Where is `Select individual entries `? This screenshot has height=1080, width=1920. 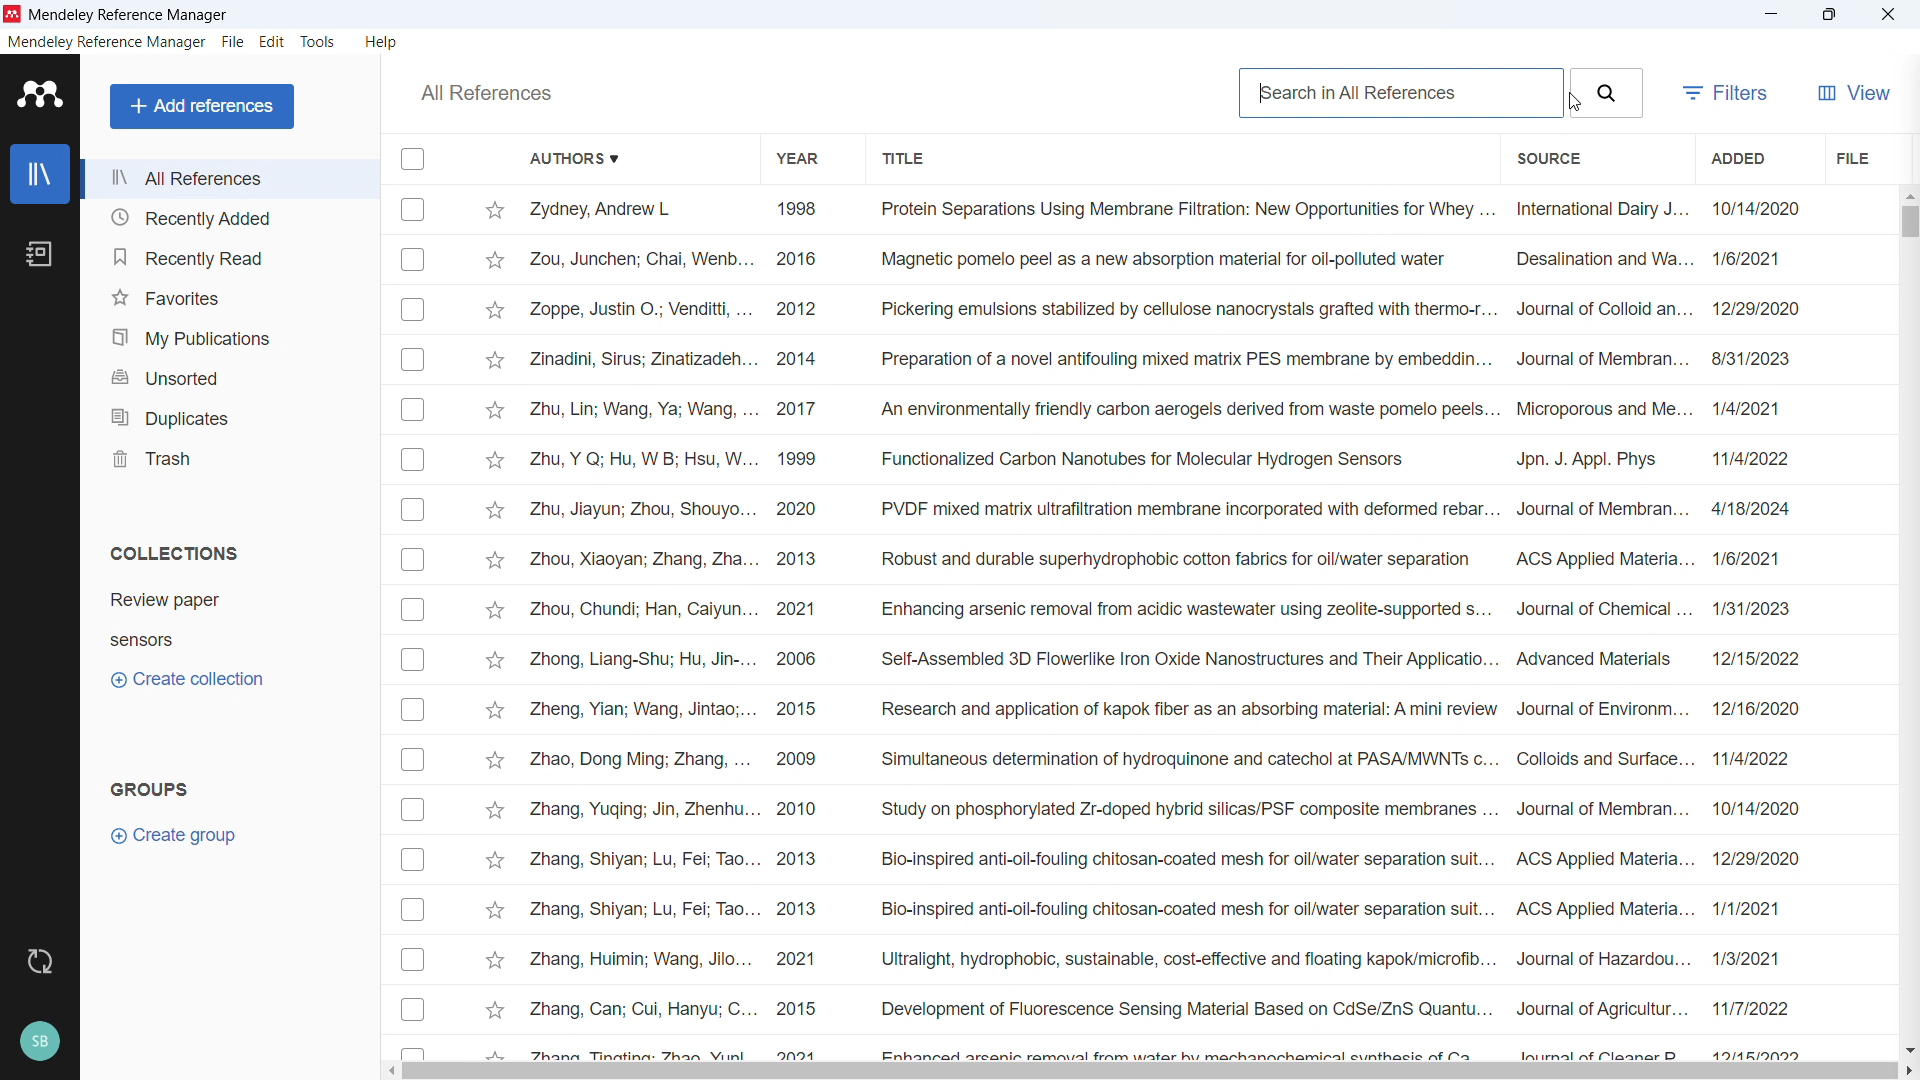 Select individual entries  is located at coordinates (412, 626).